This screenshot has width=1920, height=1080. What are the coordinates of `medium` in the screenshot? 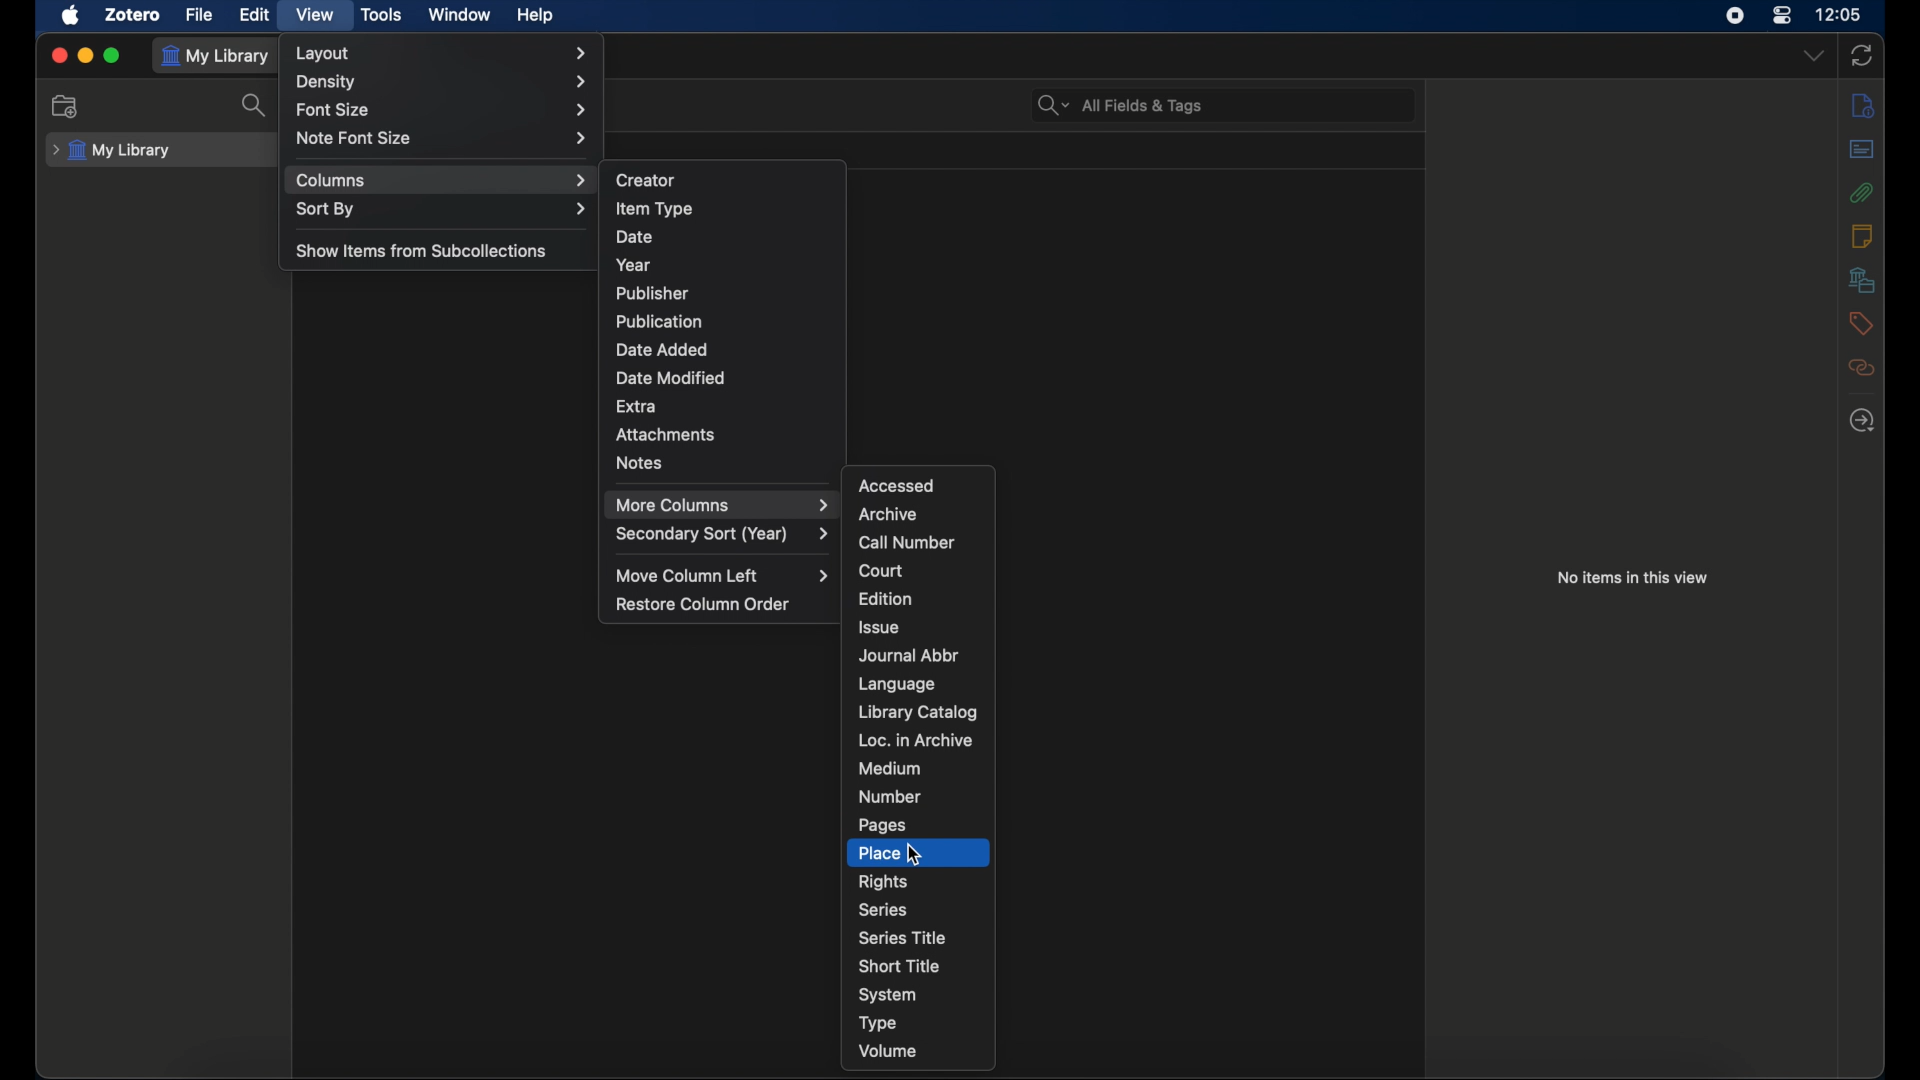 It's located at (892, 769).